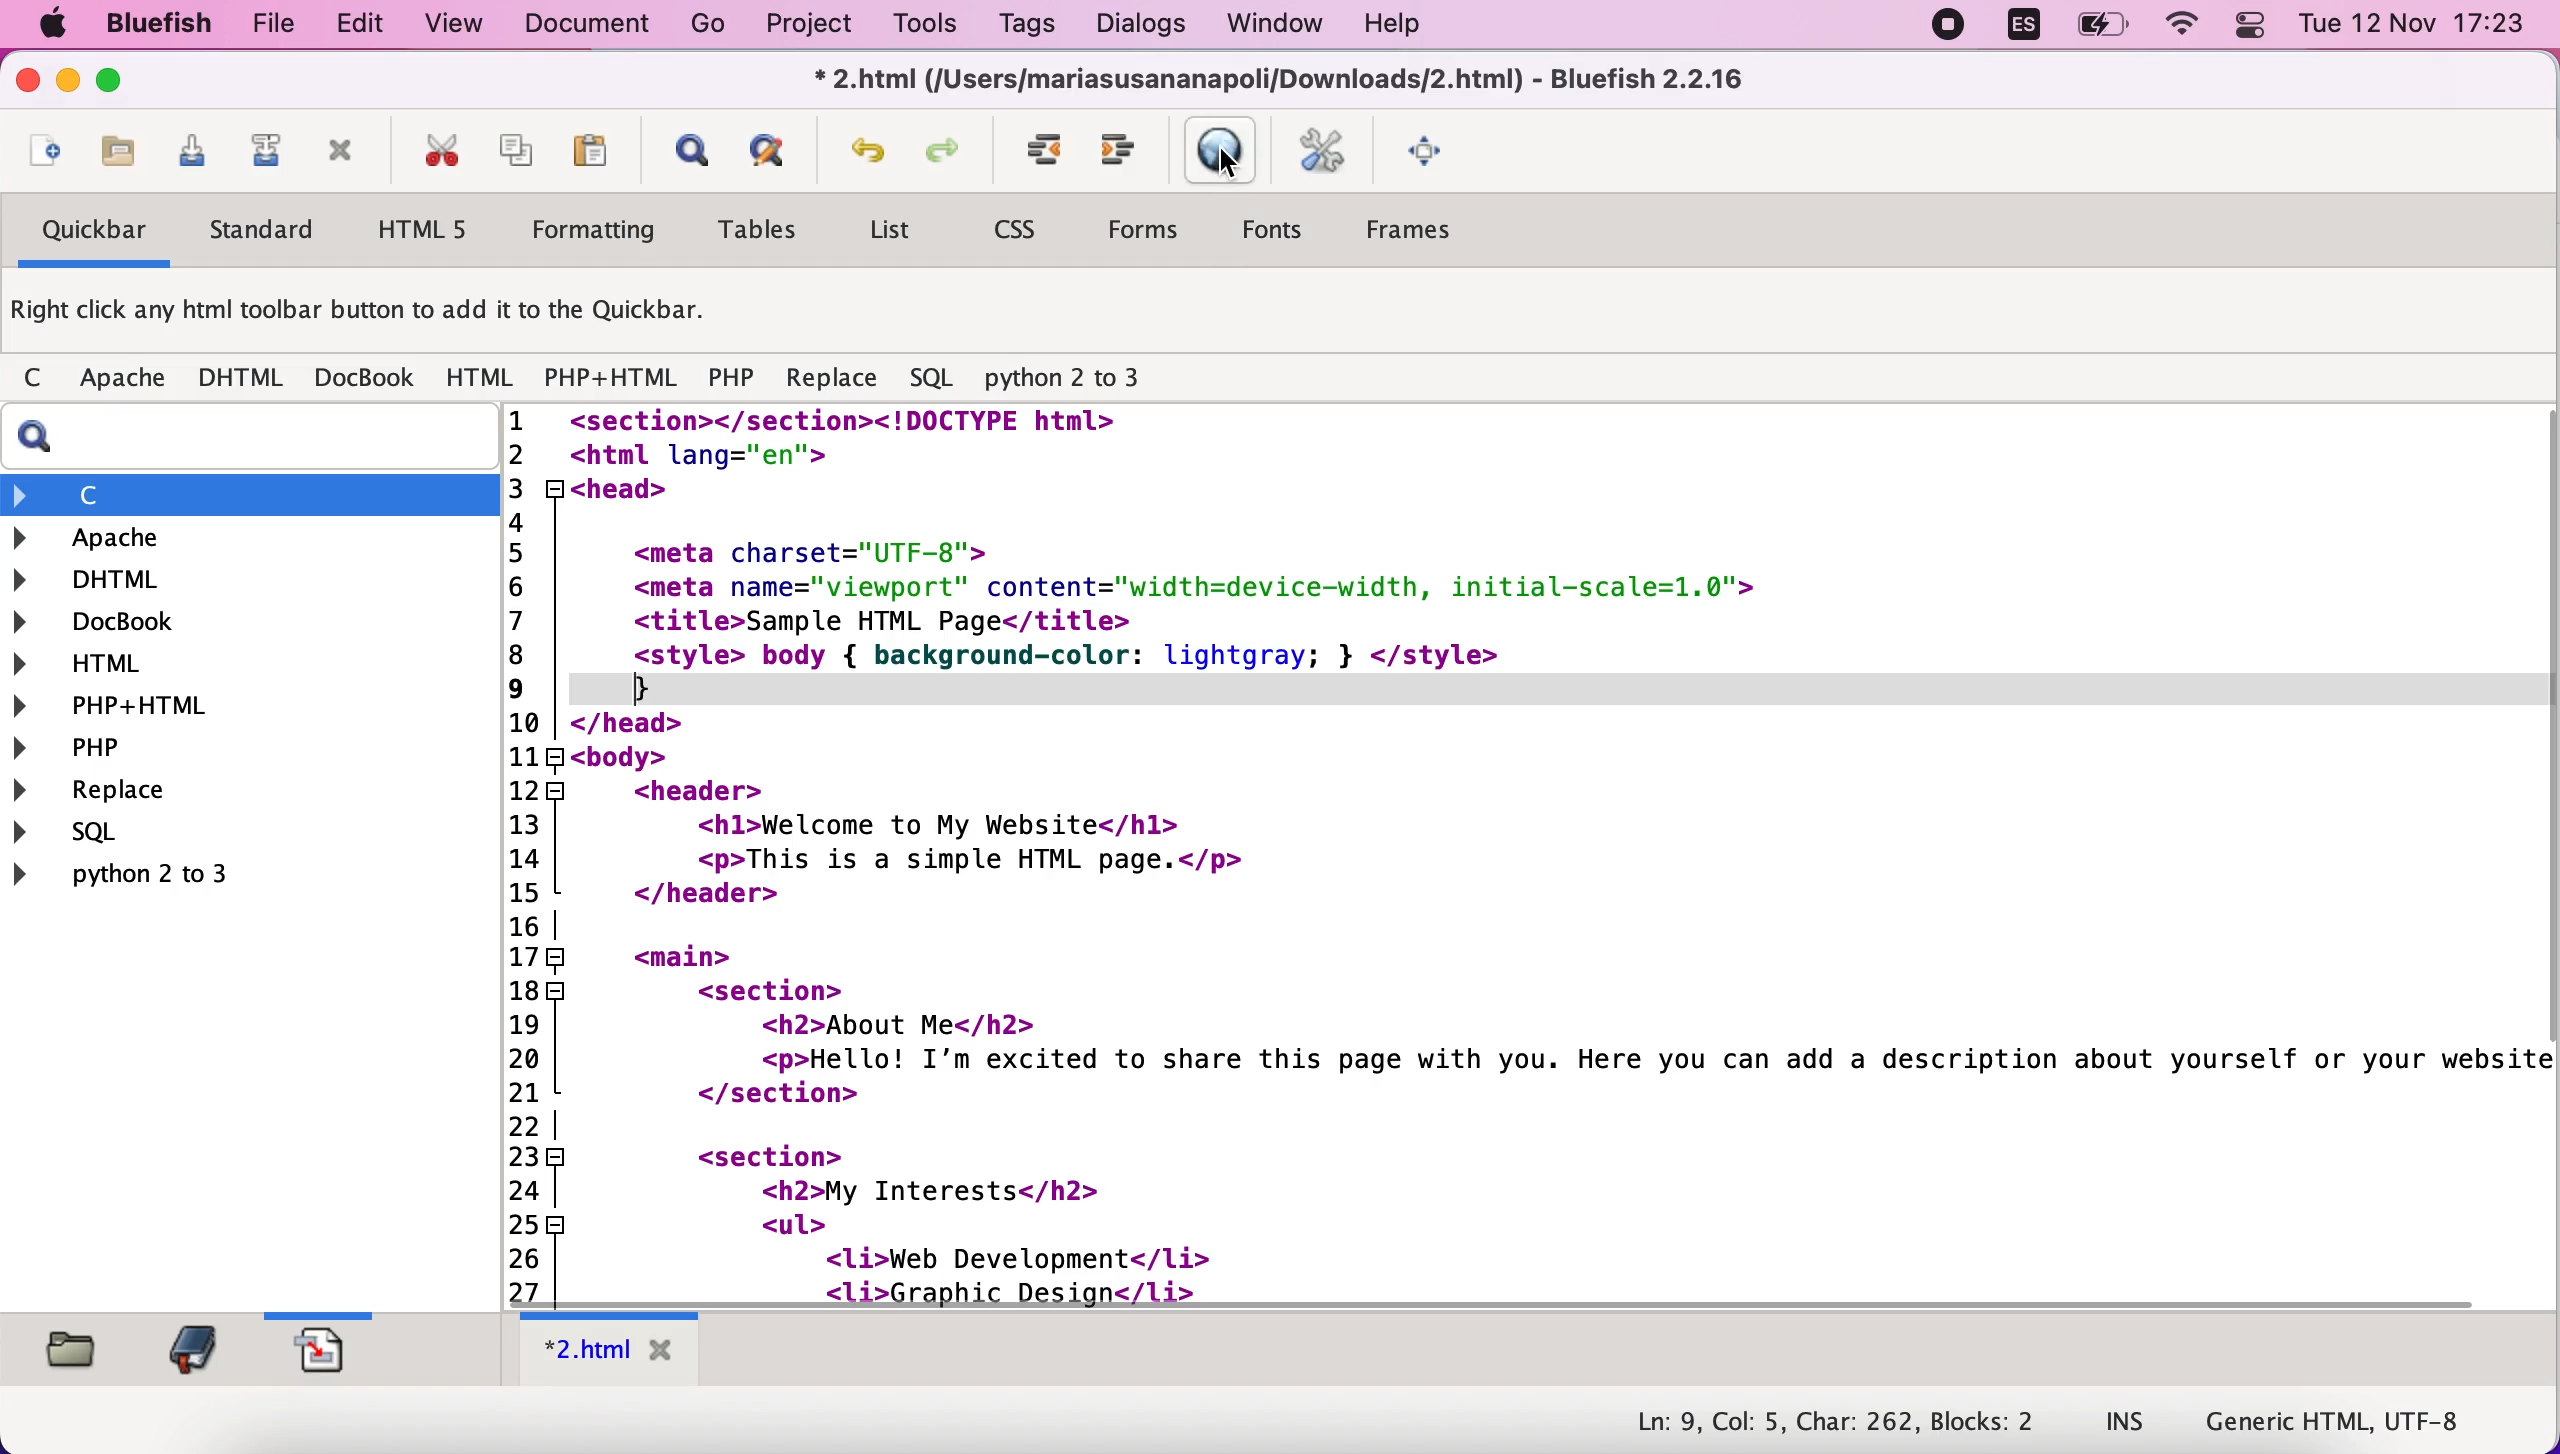 The image size is (2560, 1454). What do you see at coordinates (589, 27) in the screenshot?
I see `document` at bounding box center [589, 27].